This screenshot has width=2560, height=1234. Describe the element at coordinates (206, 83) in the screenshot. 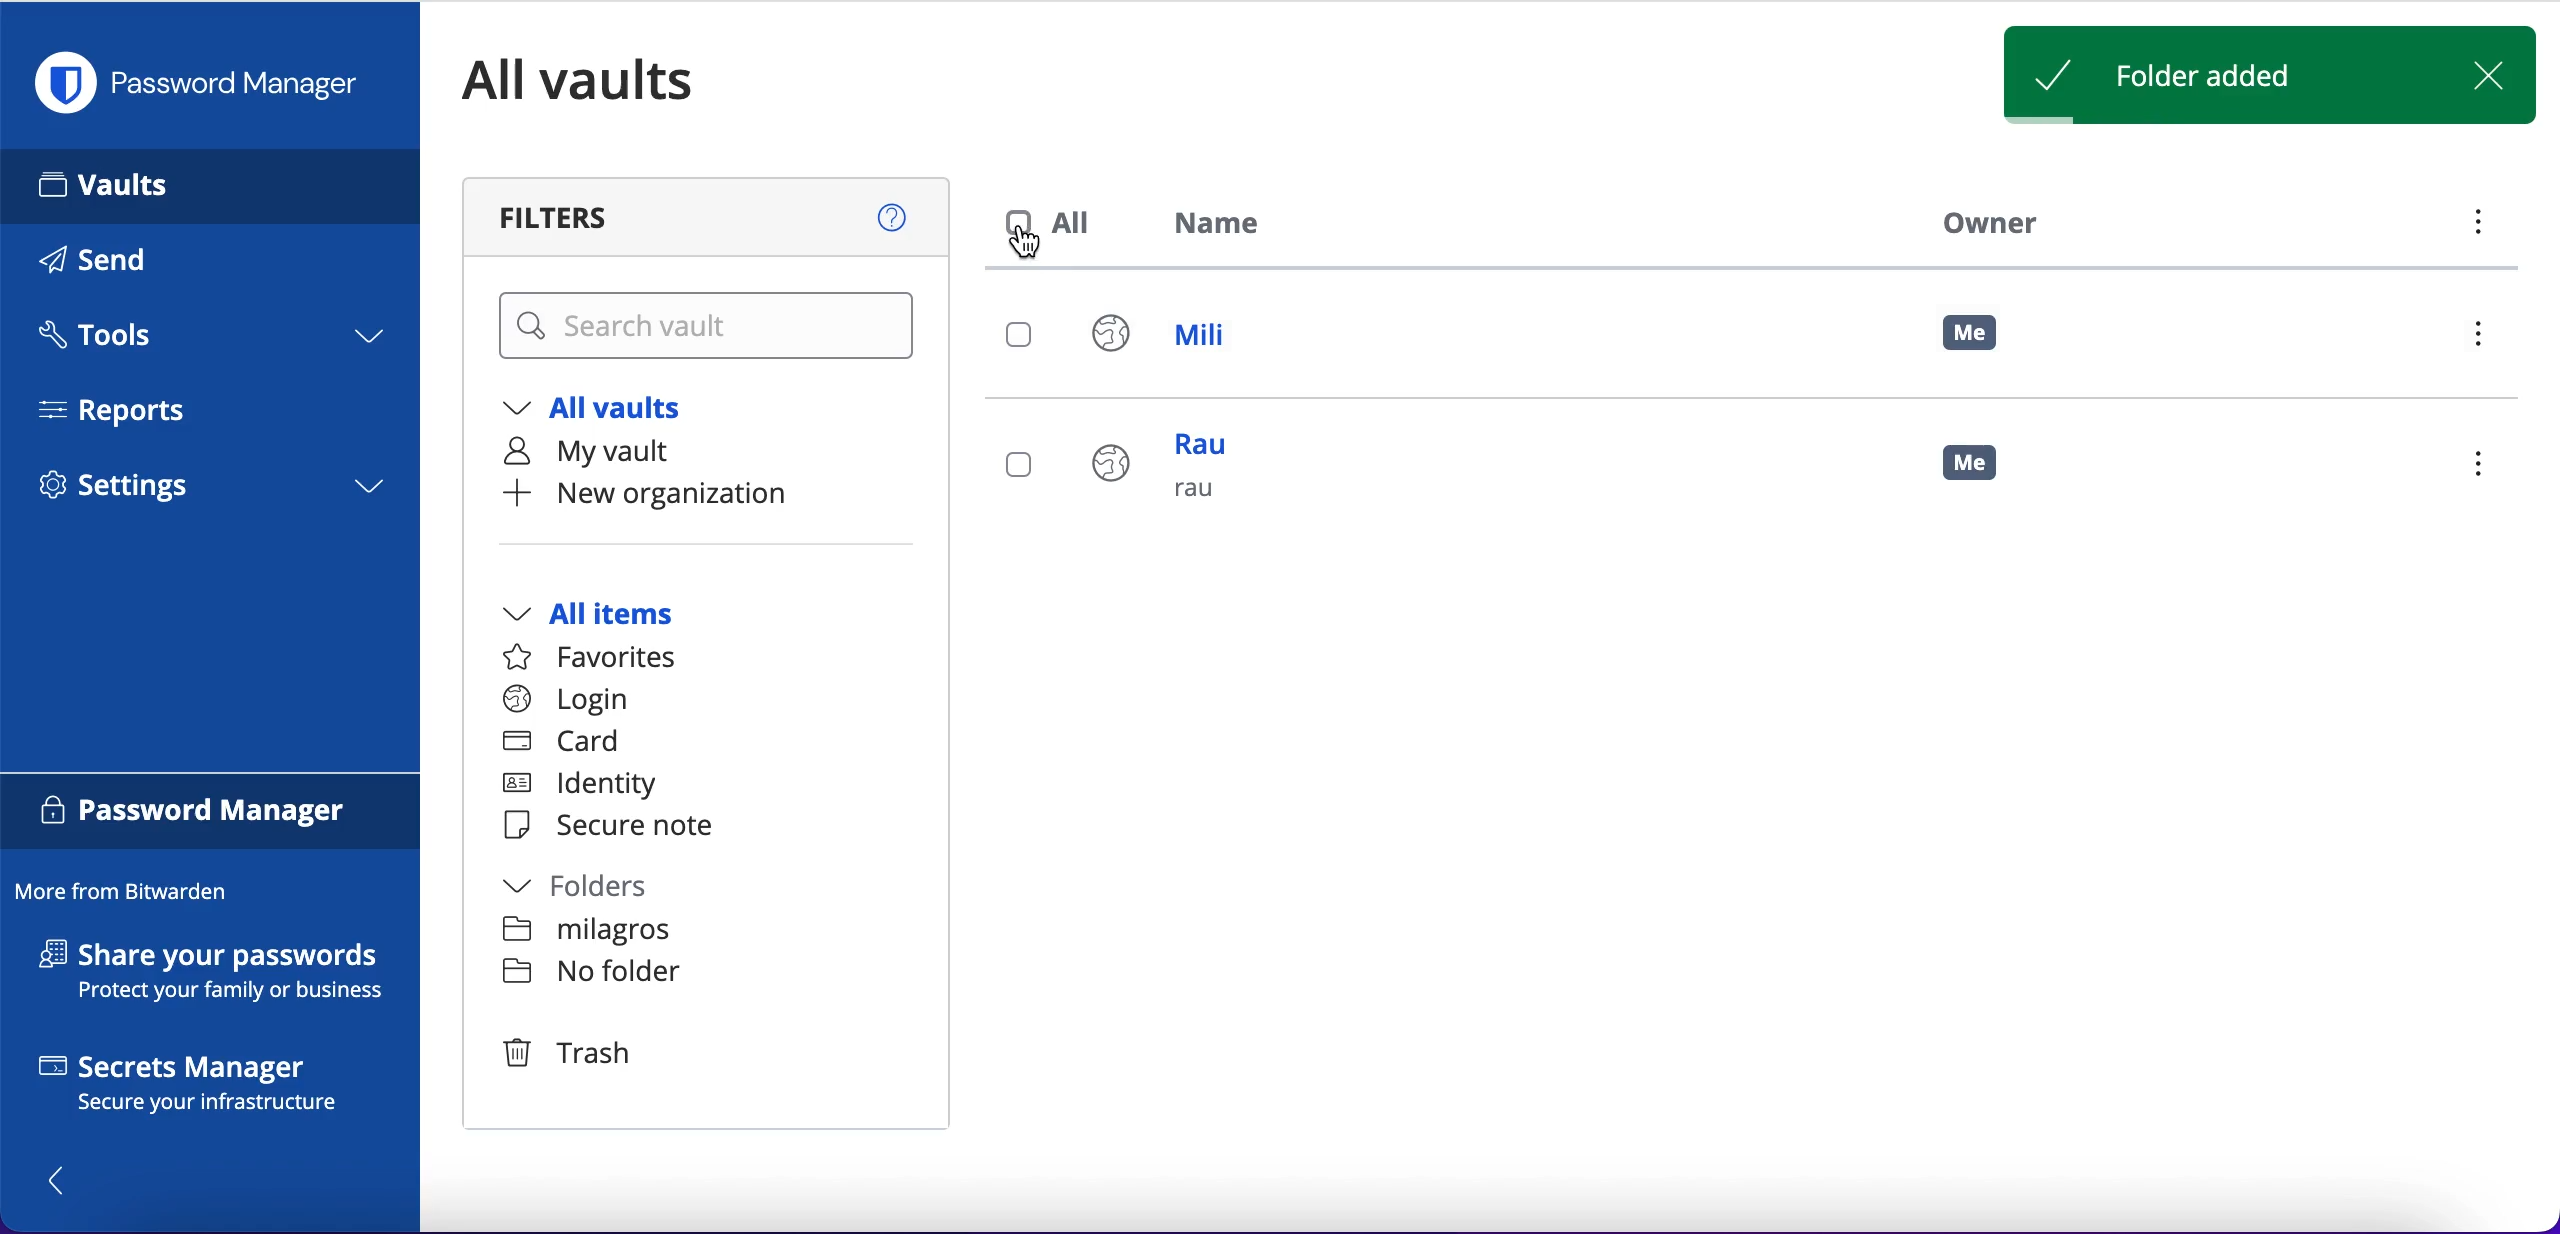

I see `password manager` at that location.